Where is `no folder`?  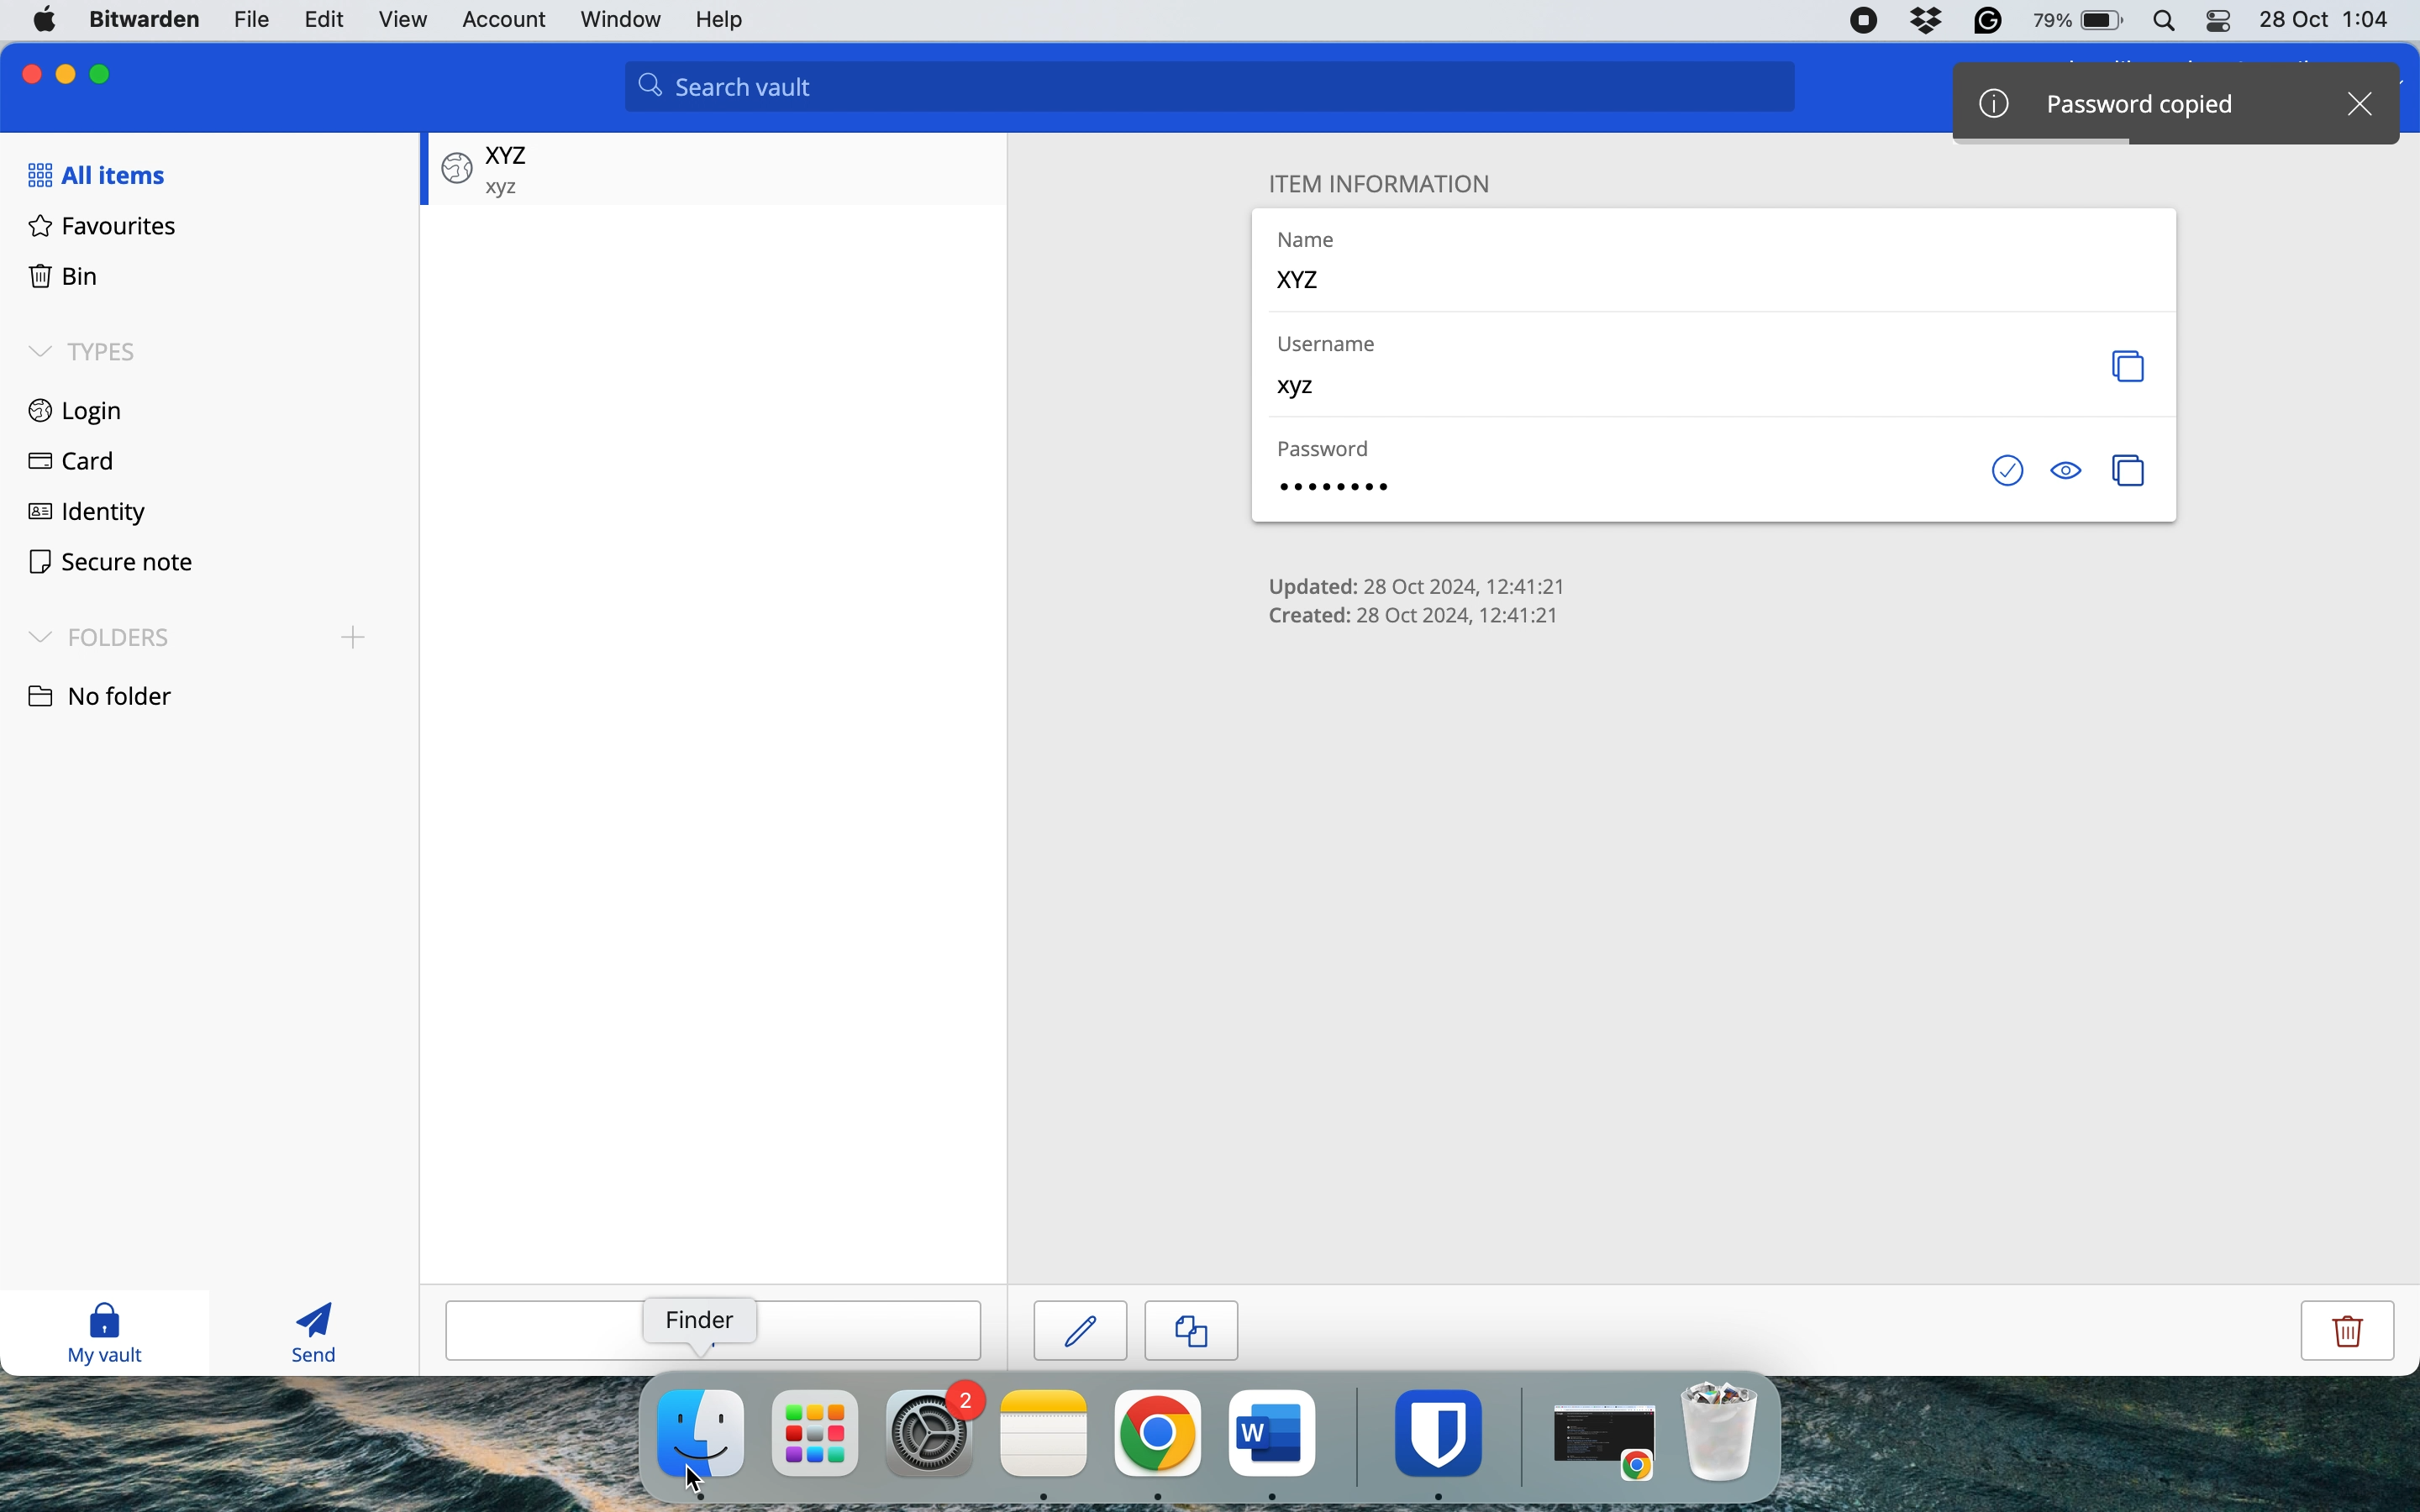
no folder is located at coordinates (117, 693).